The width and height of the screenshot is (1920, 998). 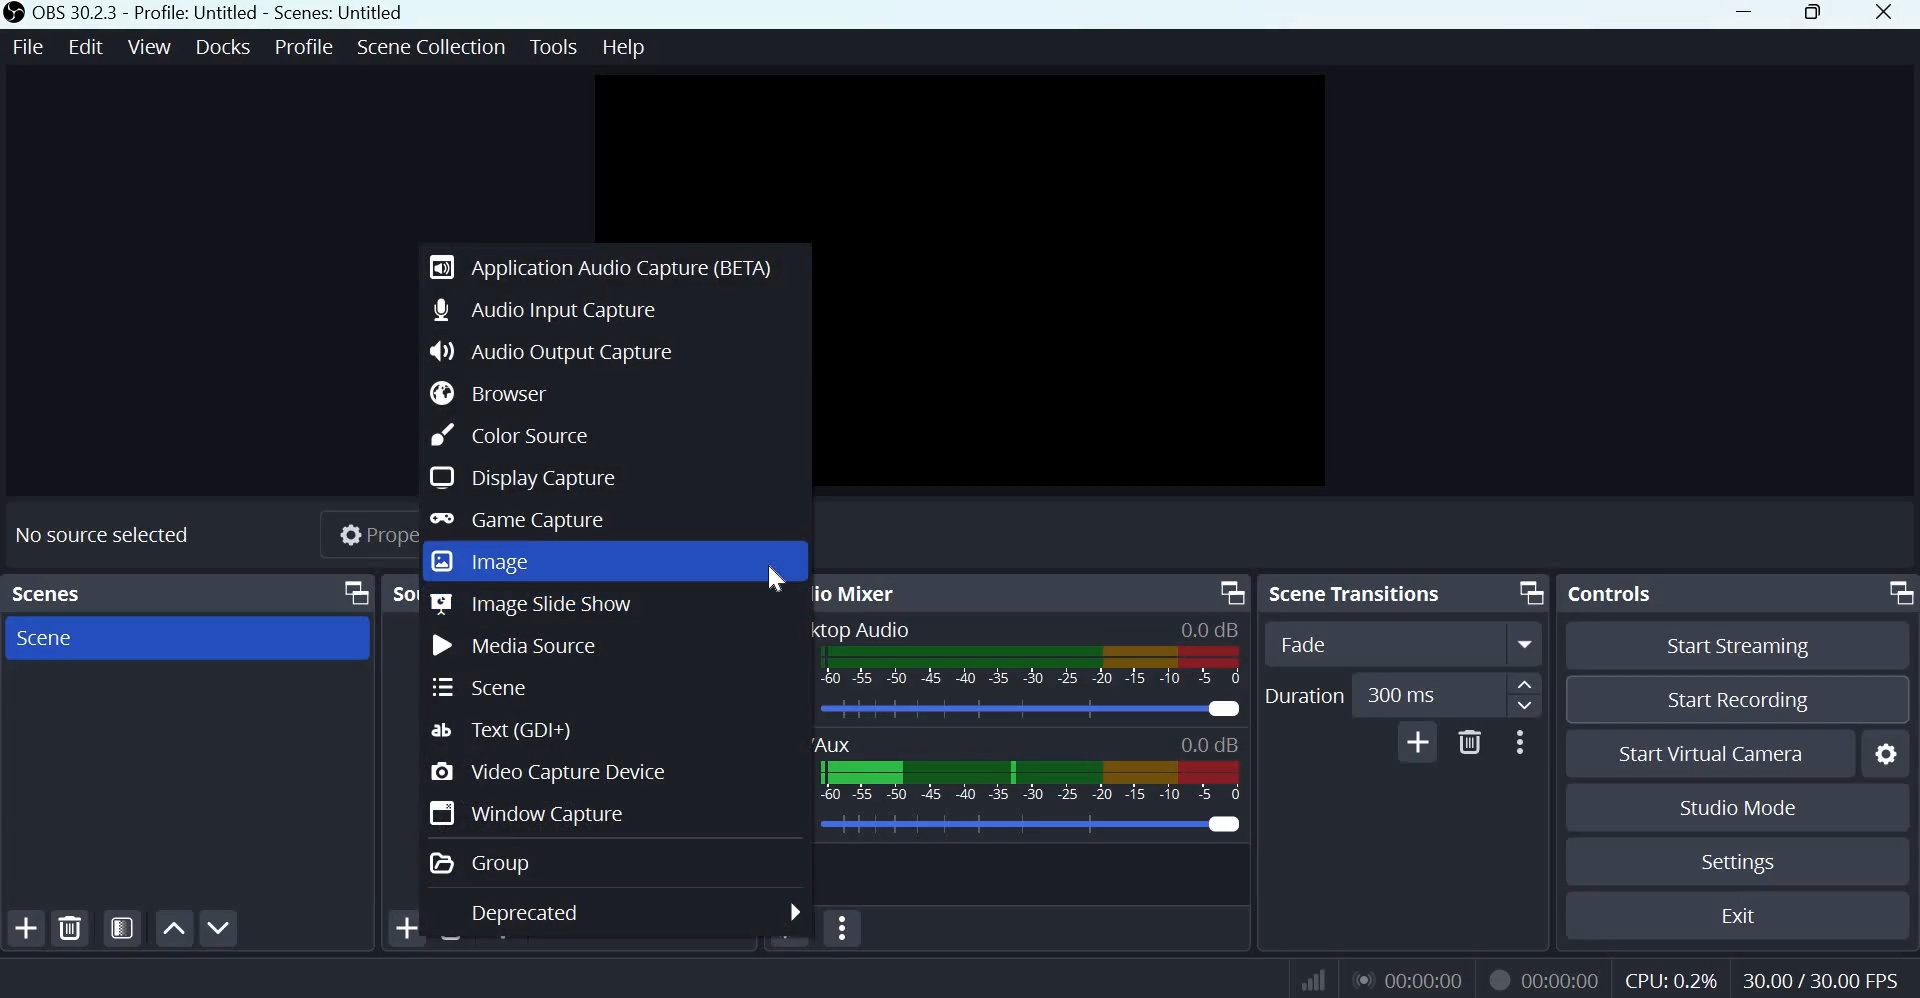 What do you see at coordinates (1610, 592) in the screenshot?
I see `Controls` at bounding box center [1610, 592].